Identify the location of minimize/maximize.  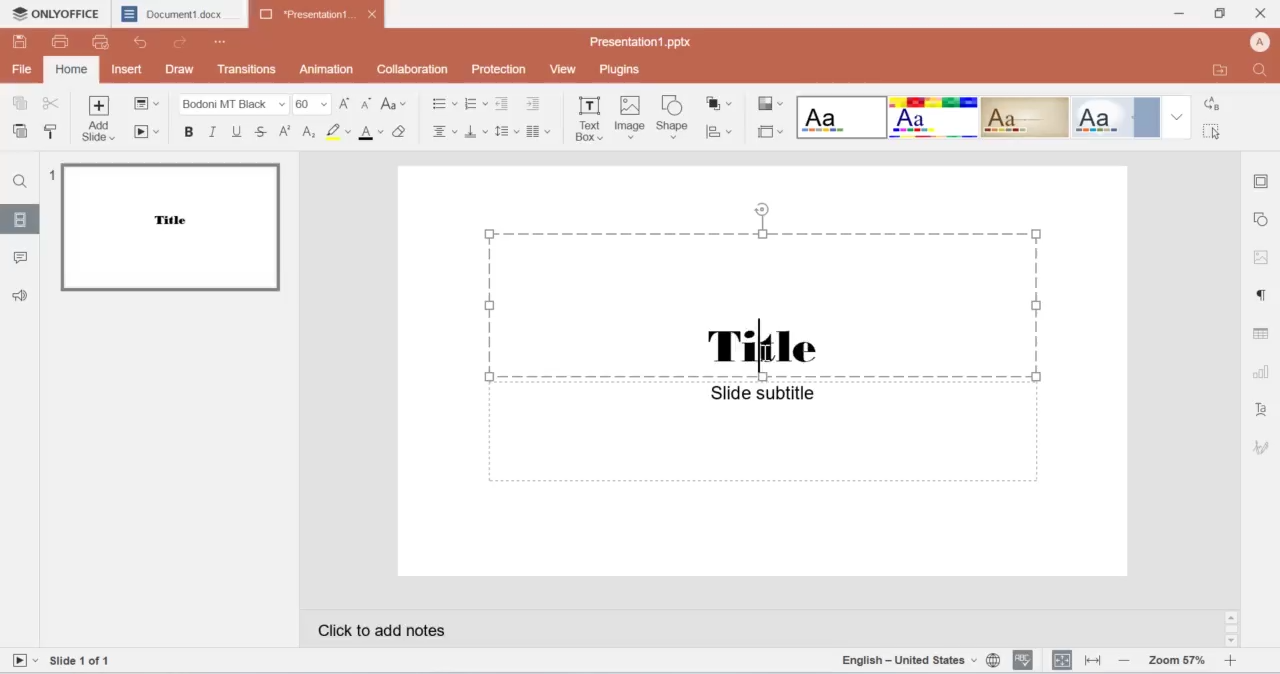
(1218, 14).